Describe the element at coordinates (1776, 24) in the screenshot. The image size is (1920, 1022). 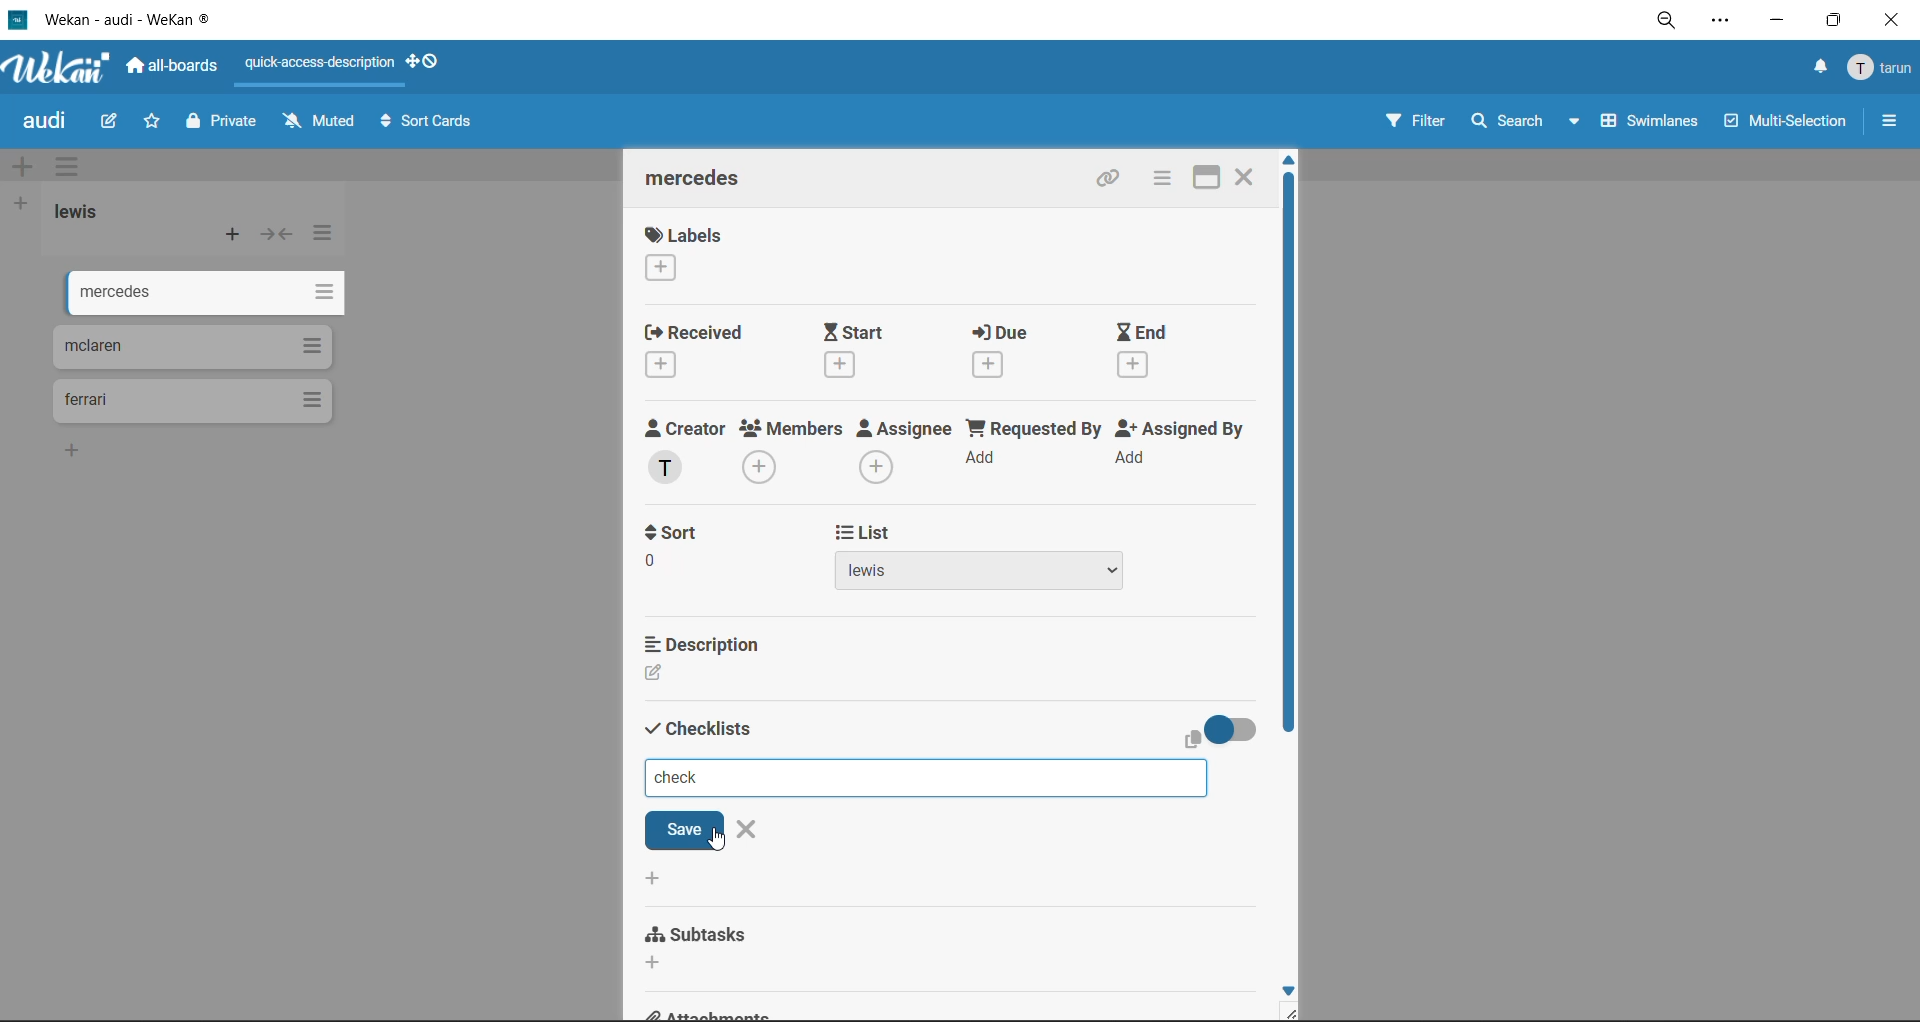
I see `minimize` at that location.